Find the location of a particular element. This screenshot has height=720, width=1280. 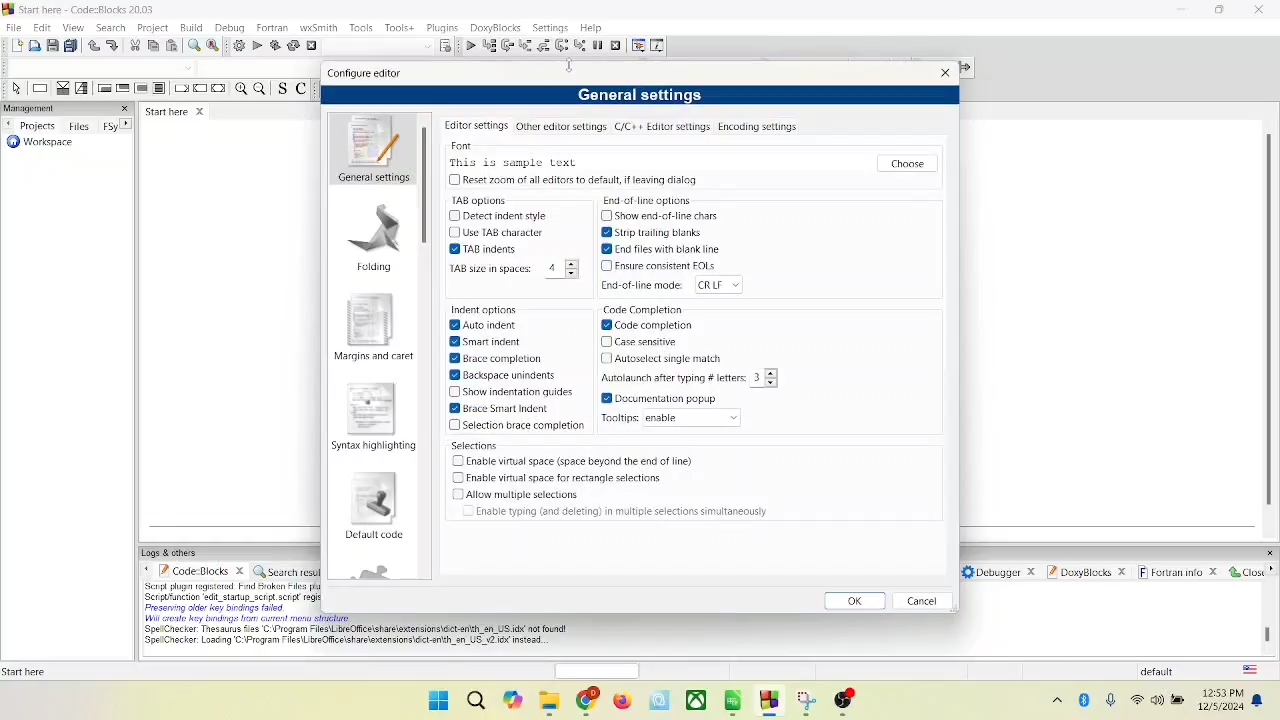

bluetooth is located at coordinates (1081, 703).